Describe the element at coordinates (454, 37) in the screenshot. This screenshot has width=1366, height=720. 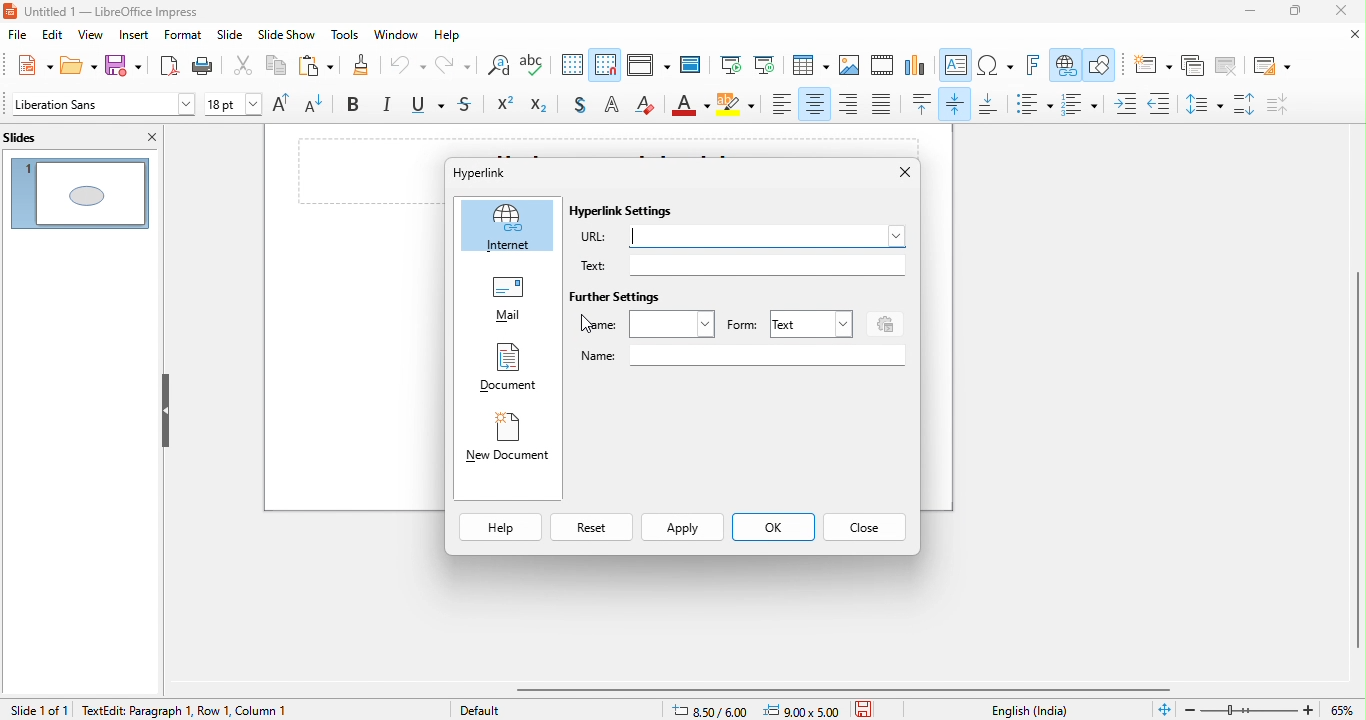
I see `help` at that location.